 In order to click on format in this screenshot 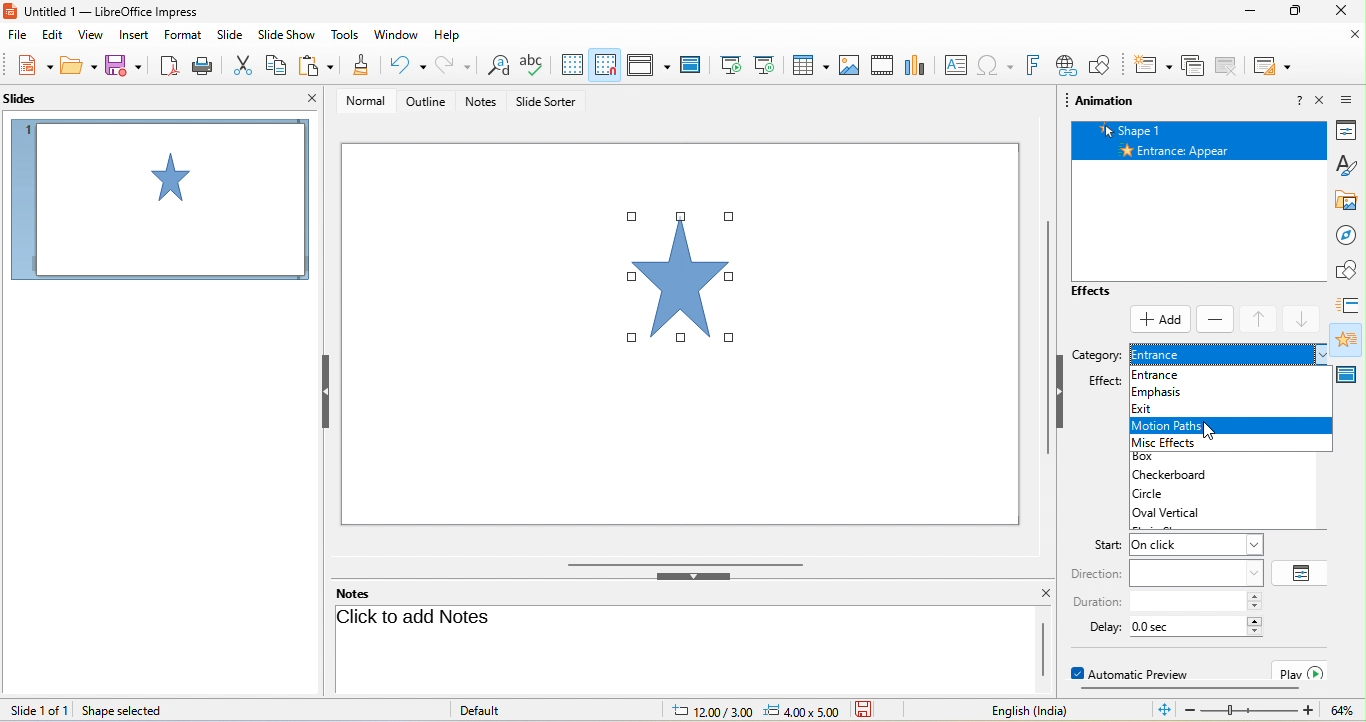, I will do `click(183, 35)`.